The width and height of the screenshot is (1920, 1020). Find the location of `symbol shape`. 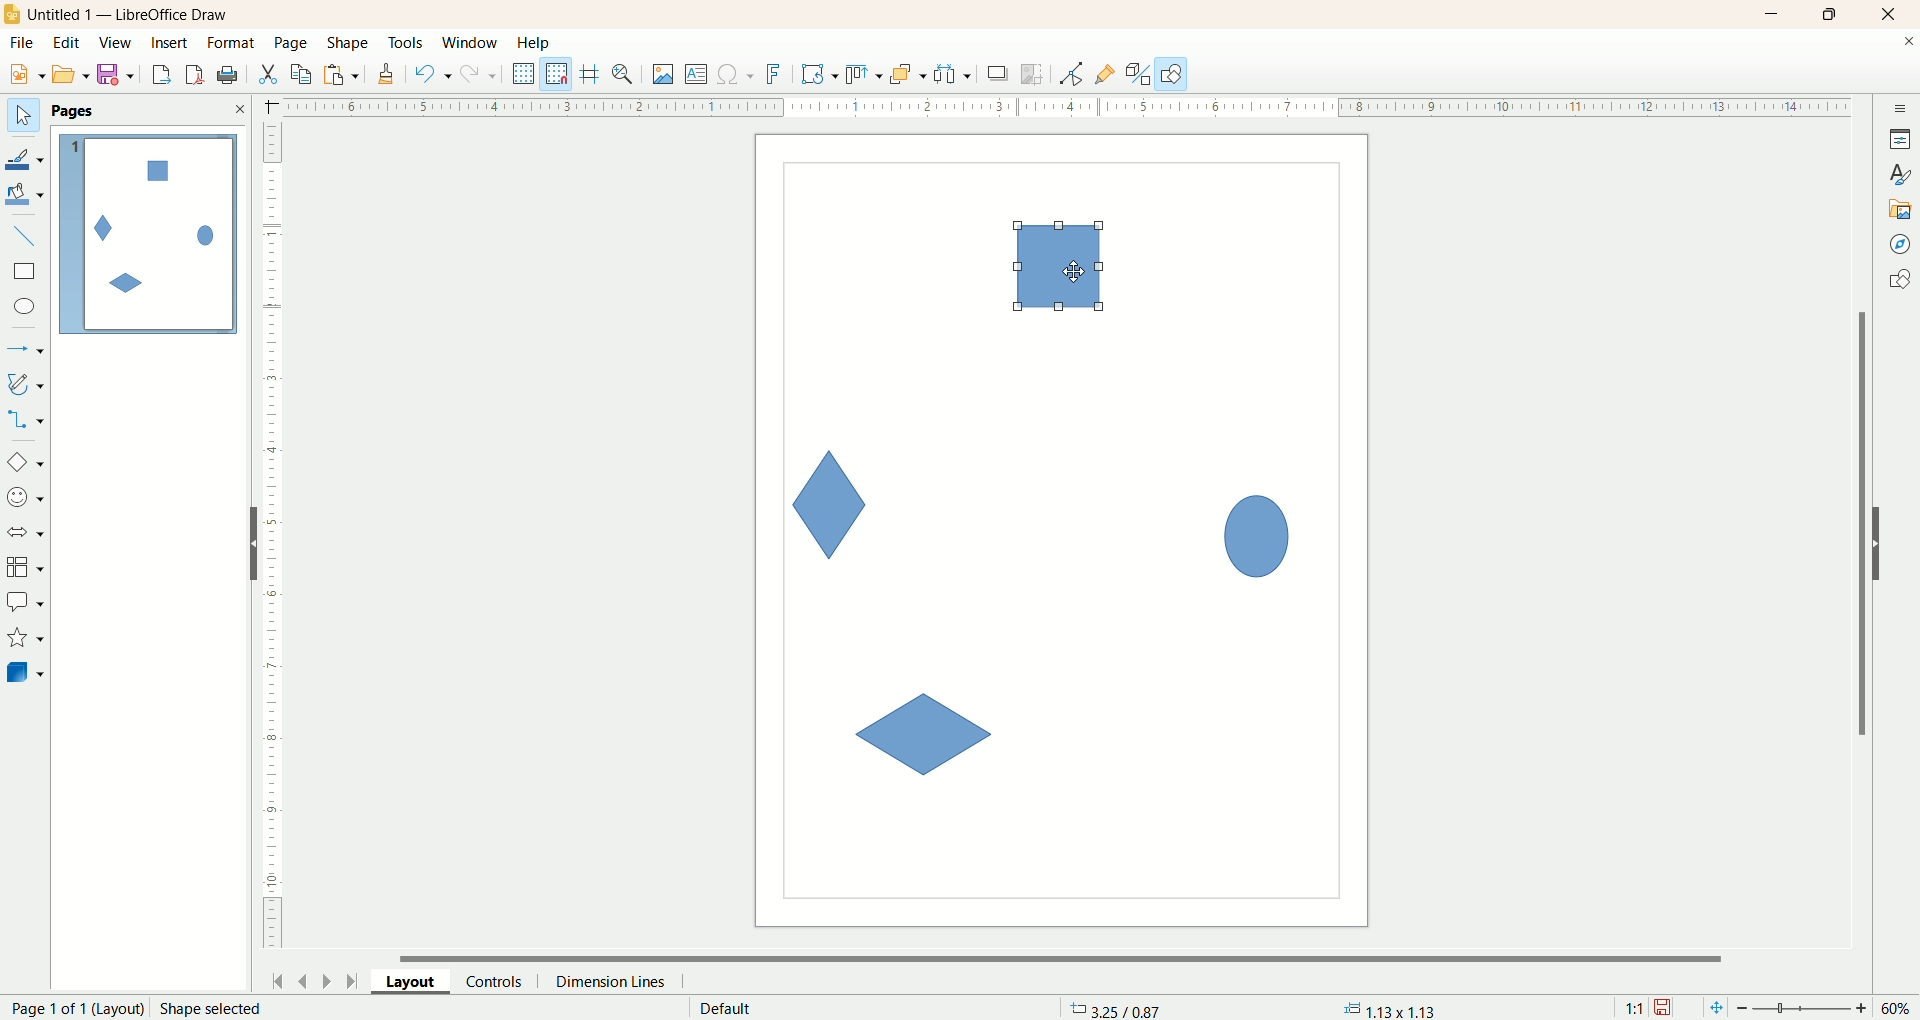

symbol shape is located at coordinates (28, 499).